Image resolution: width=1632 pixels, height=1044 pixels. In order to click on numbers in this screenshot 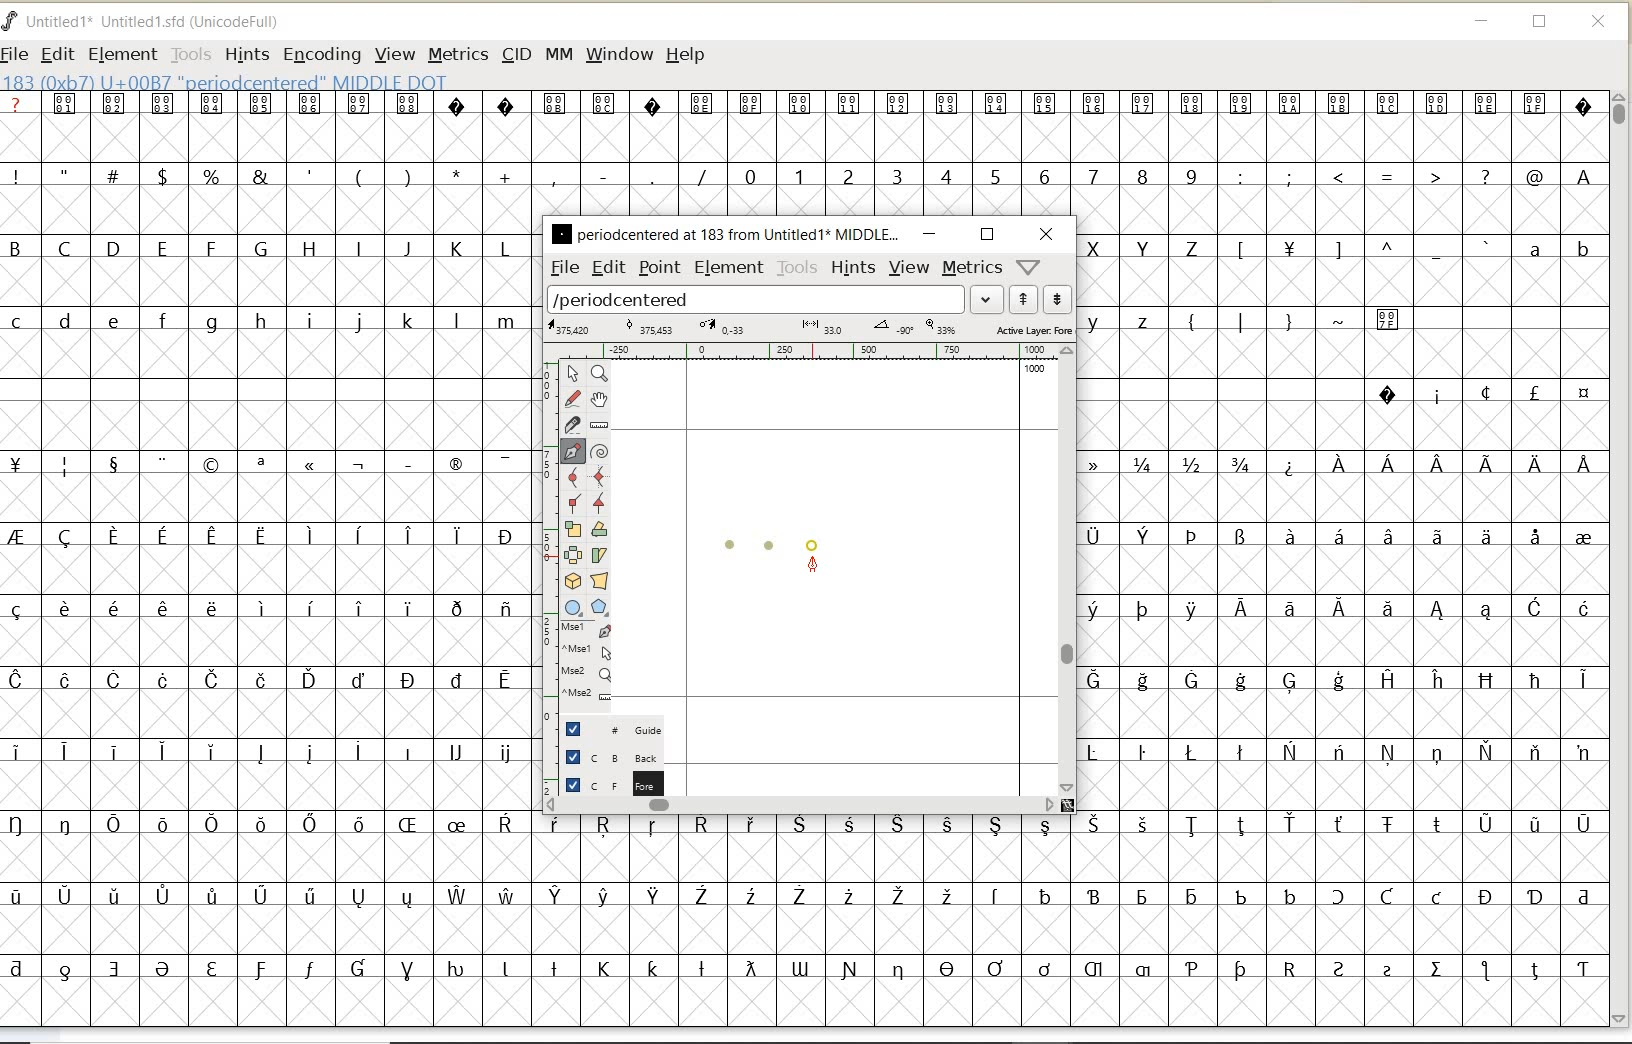, I will do `click(966, 175)`.